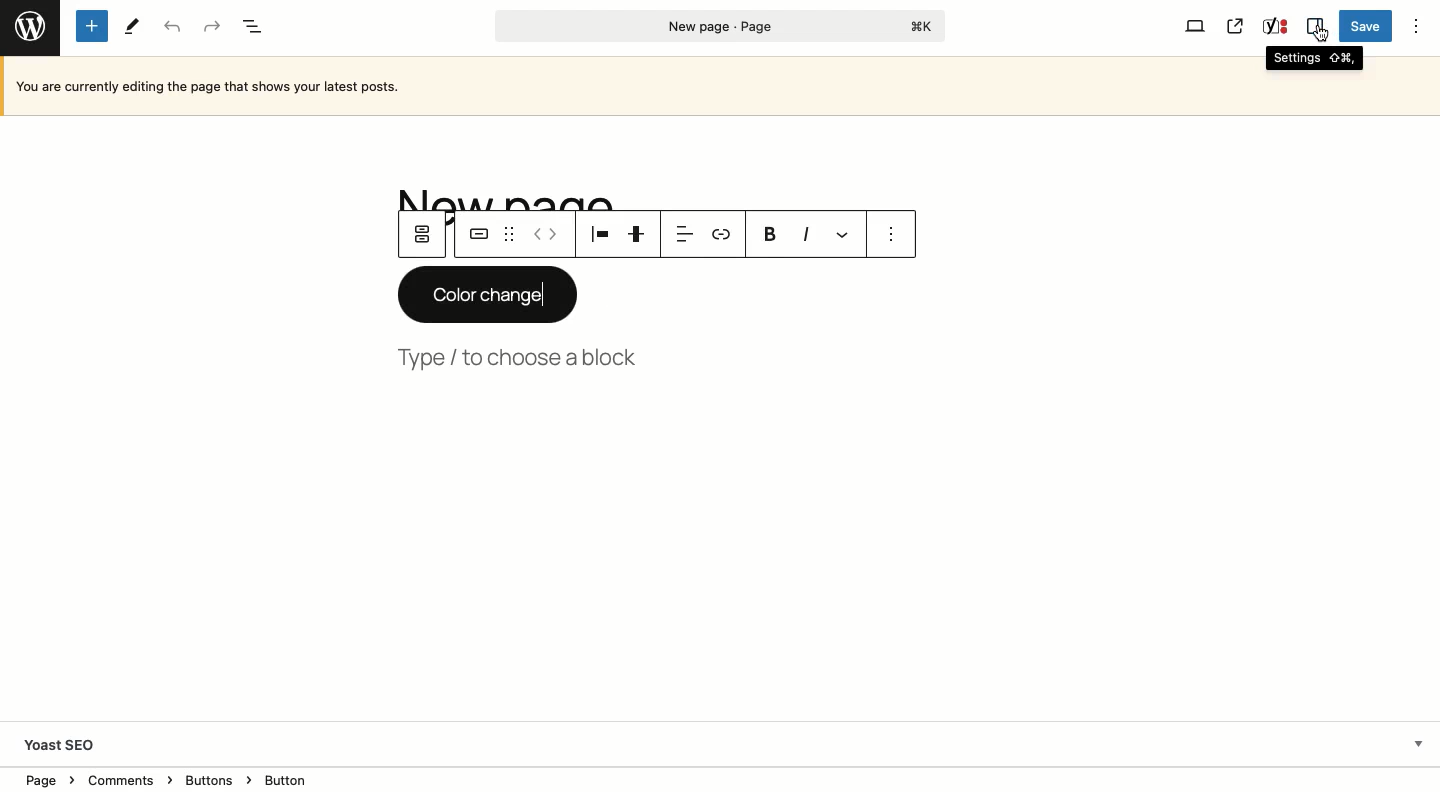 The width and height of the screenshot is (1440, 792). Describe the element at coordinates (509, 234) in the screenshot. I see `Drag` at that location.